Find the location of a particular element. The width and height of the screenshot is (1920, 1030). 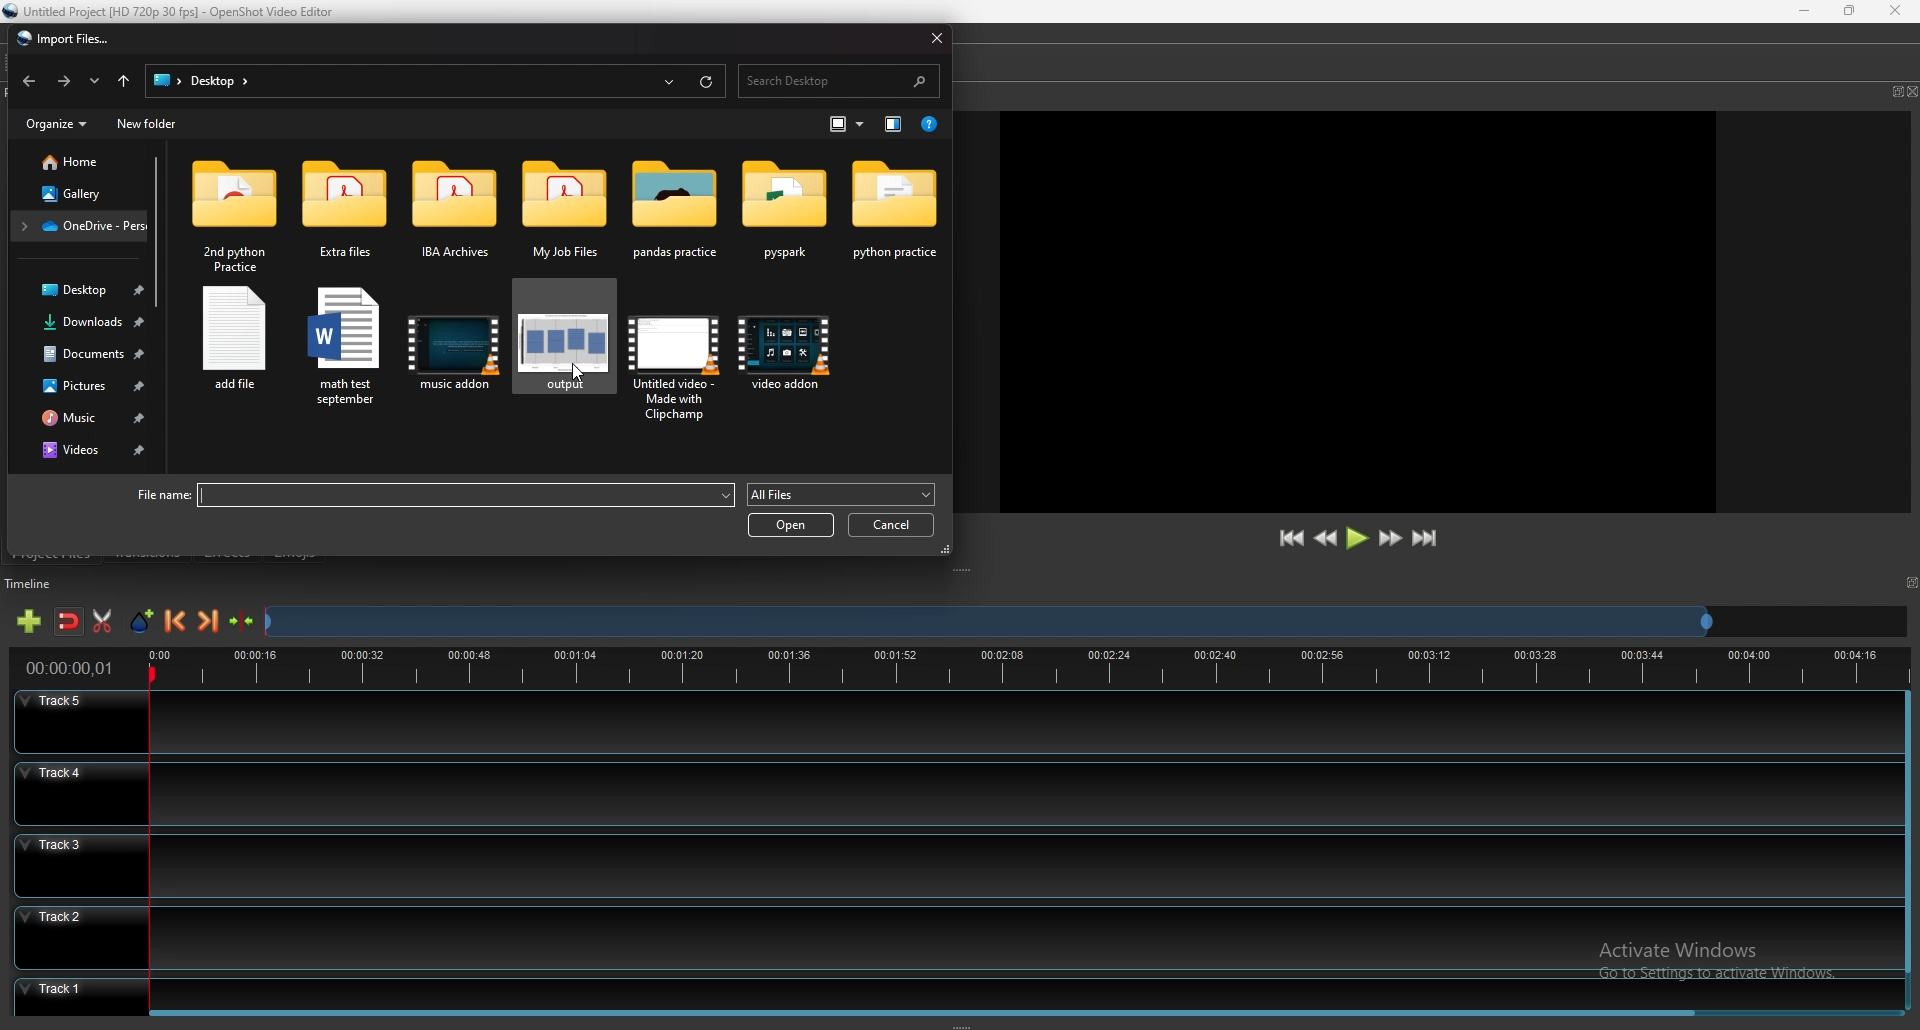

scroll bar is located at coordinates (930, 1011).